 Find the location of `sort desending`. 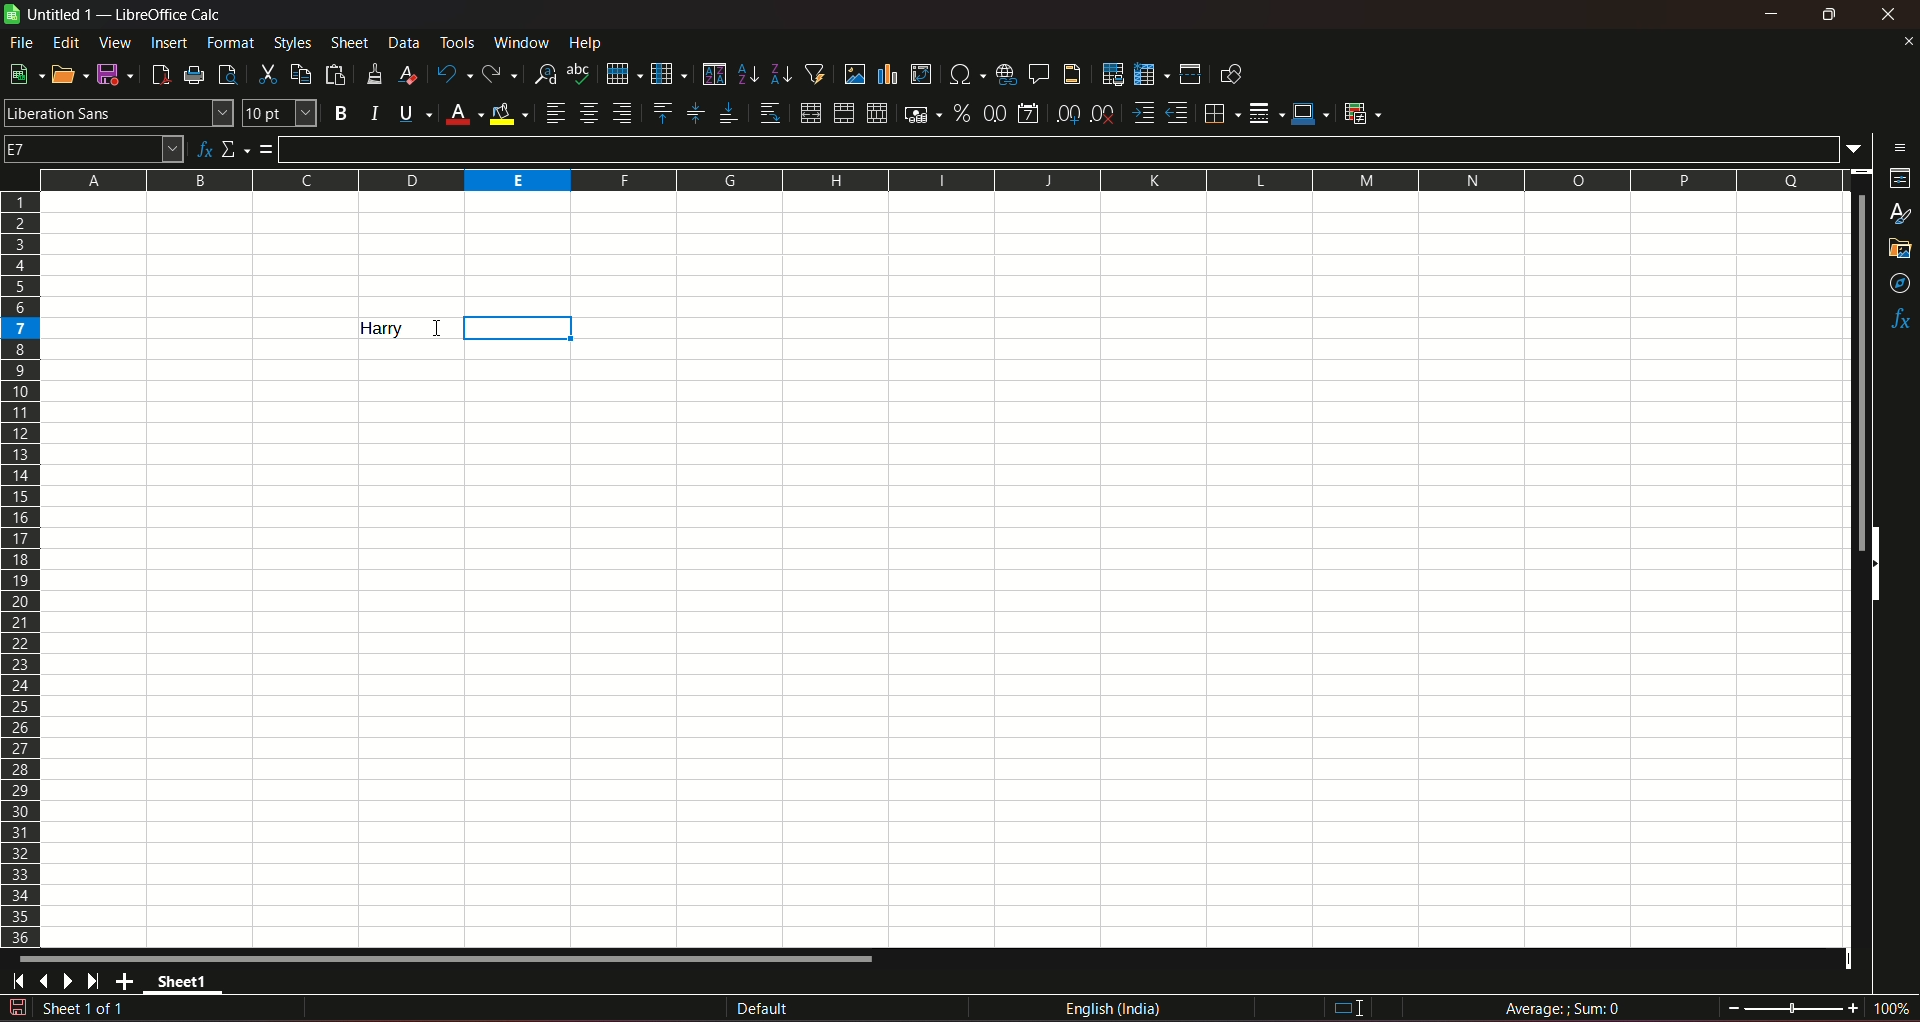

sort desending is located at coordinates (782, 73).